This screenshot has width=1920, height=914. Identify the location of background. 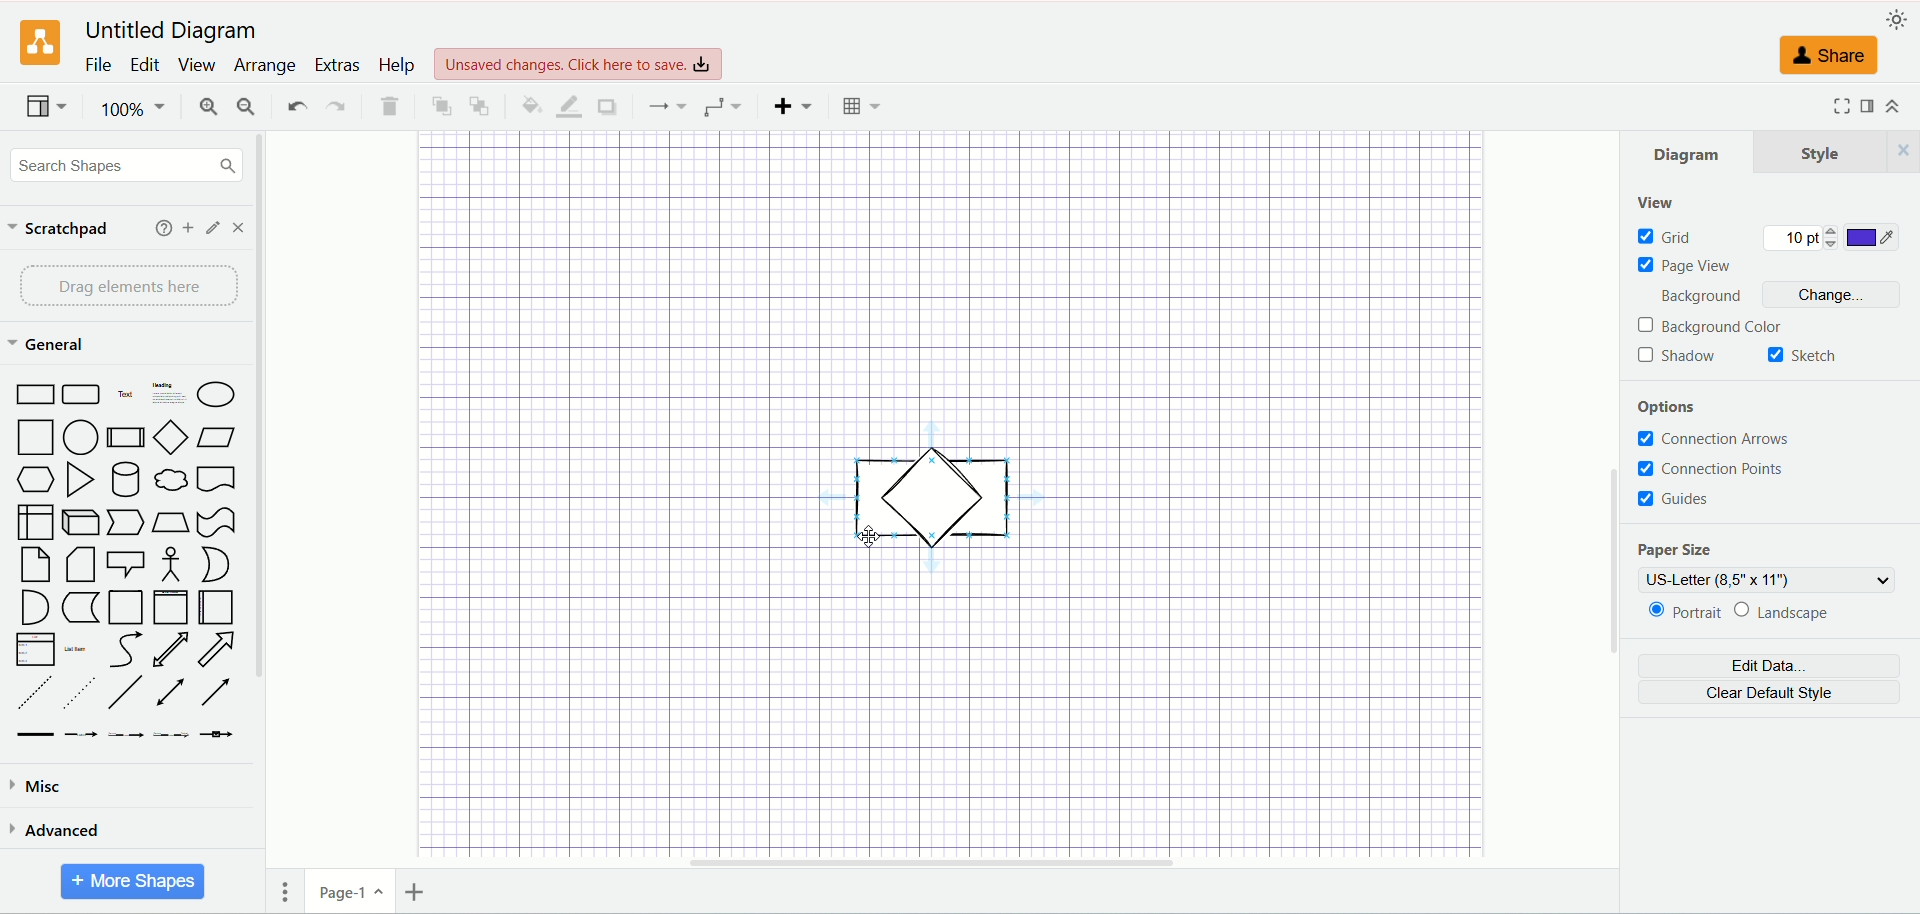
(1712, 325).